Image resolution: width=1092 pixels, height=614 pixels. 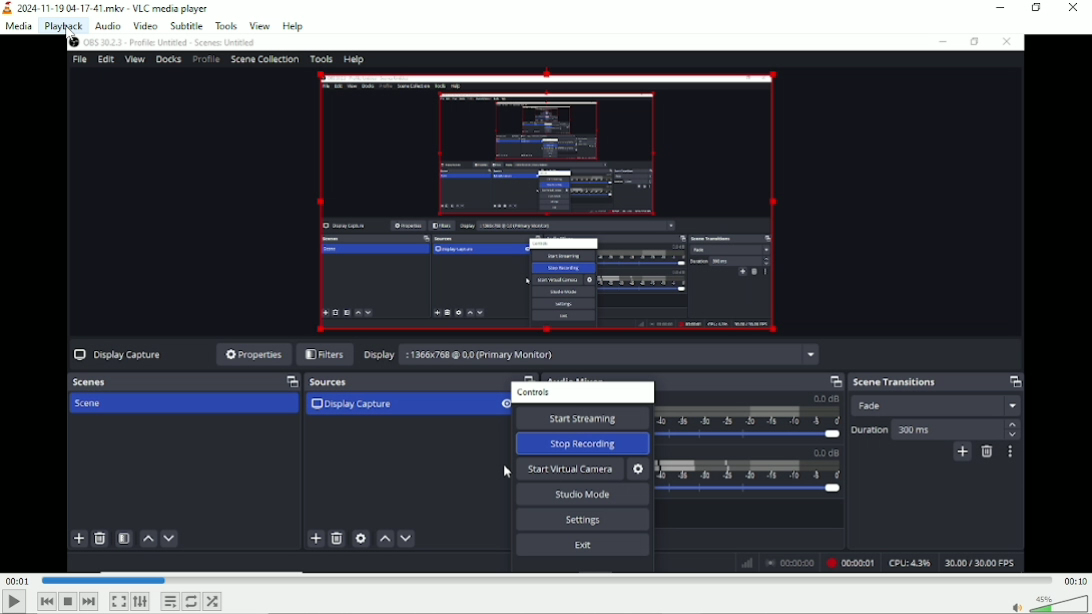 What do you see at coordinates (544, 581) in the screenshot?
I see `Play duration` at bounding box center [544, 581].